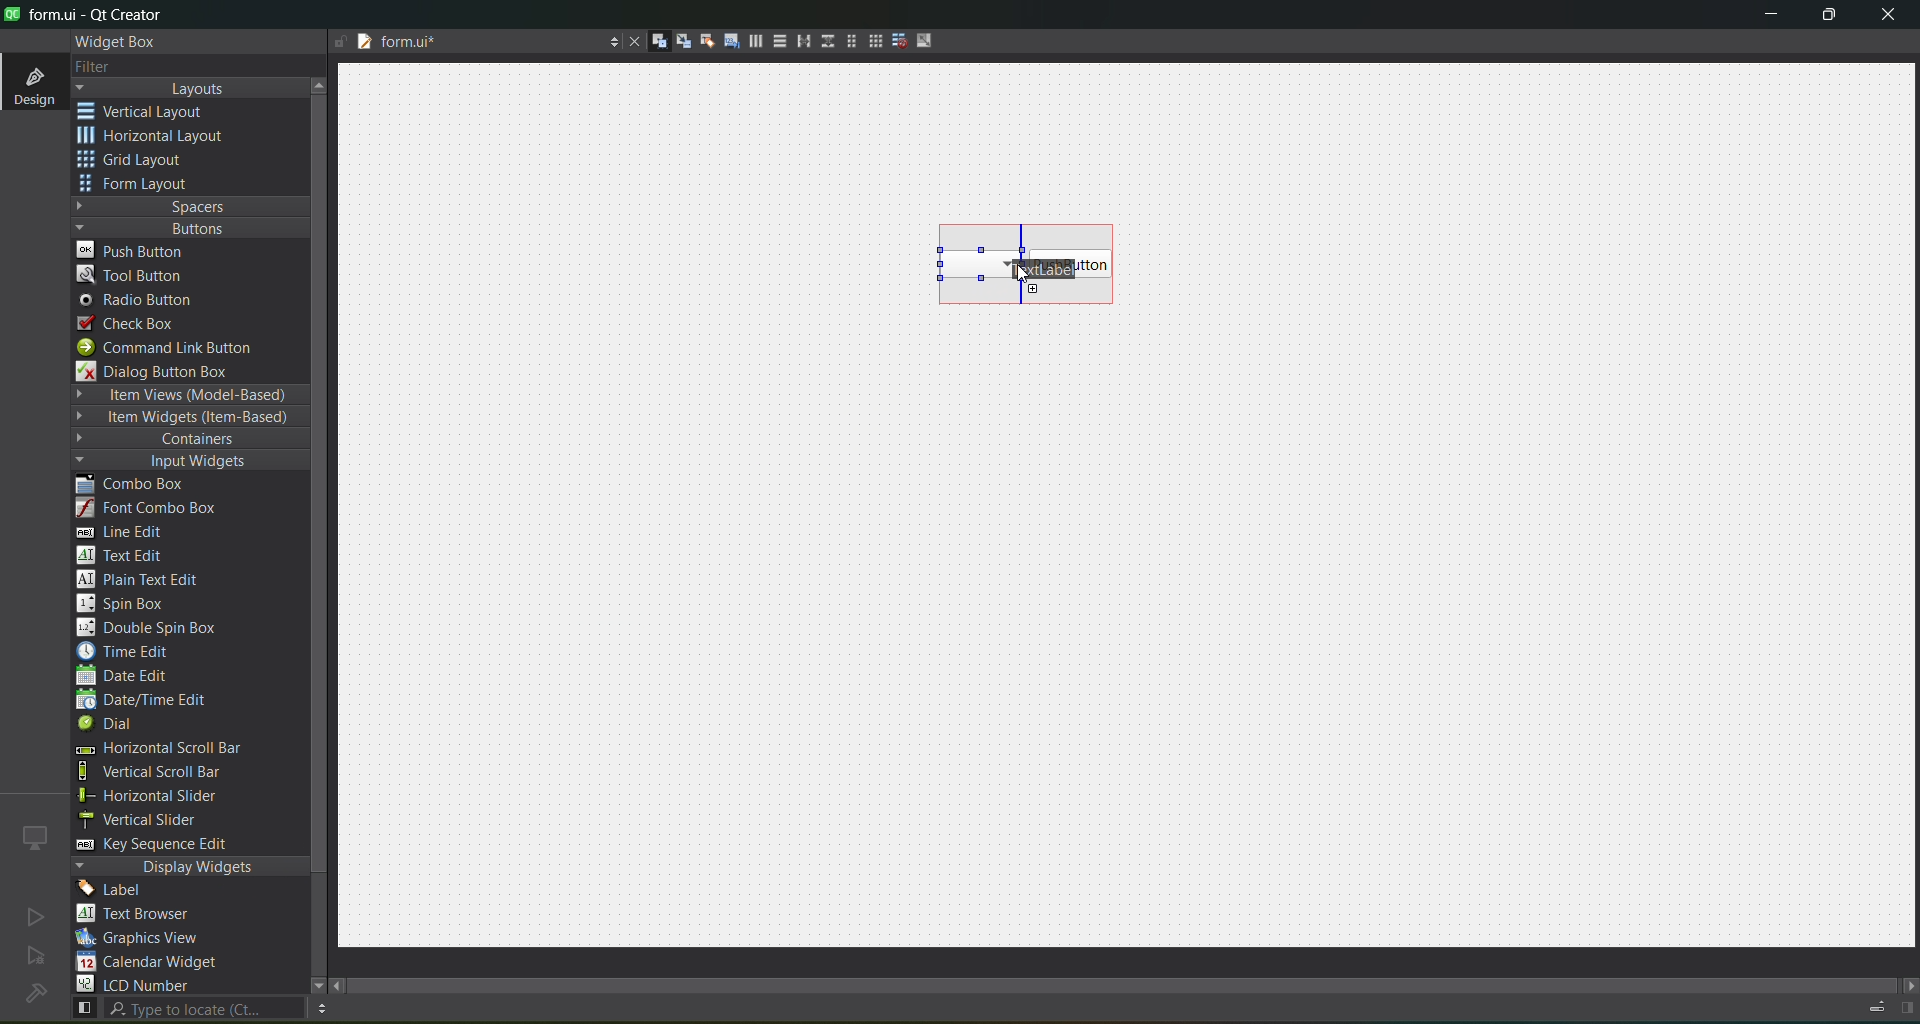 This screenshot has width=1920, height=1024. Describe the element at coordinates (180, 440) in the screenshot. I see `containers` at that location.